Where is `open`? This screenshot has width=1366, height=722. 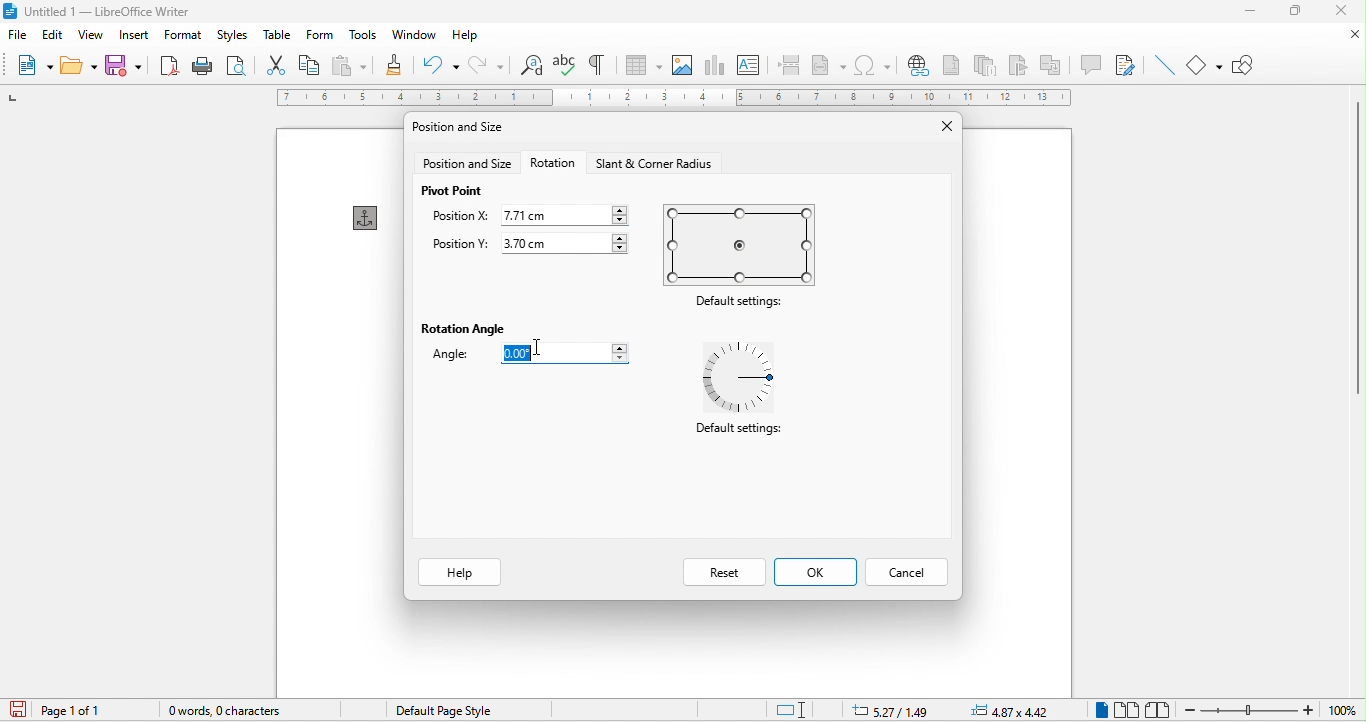
open is located at coordinates (79, 64).